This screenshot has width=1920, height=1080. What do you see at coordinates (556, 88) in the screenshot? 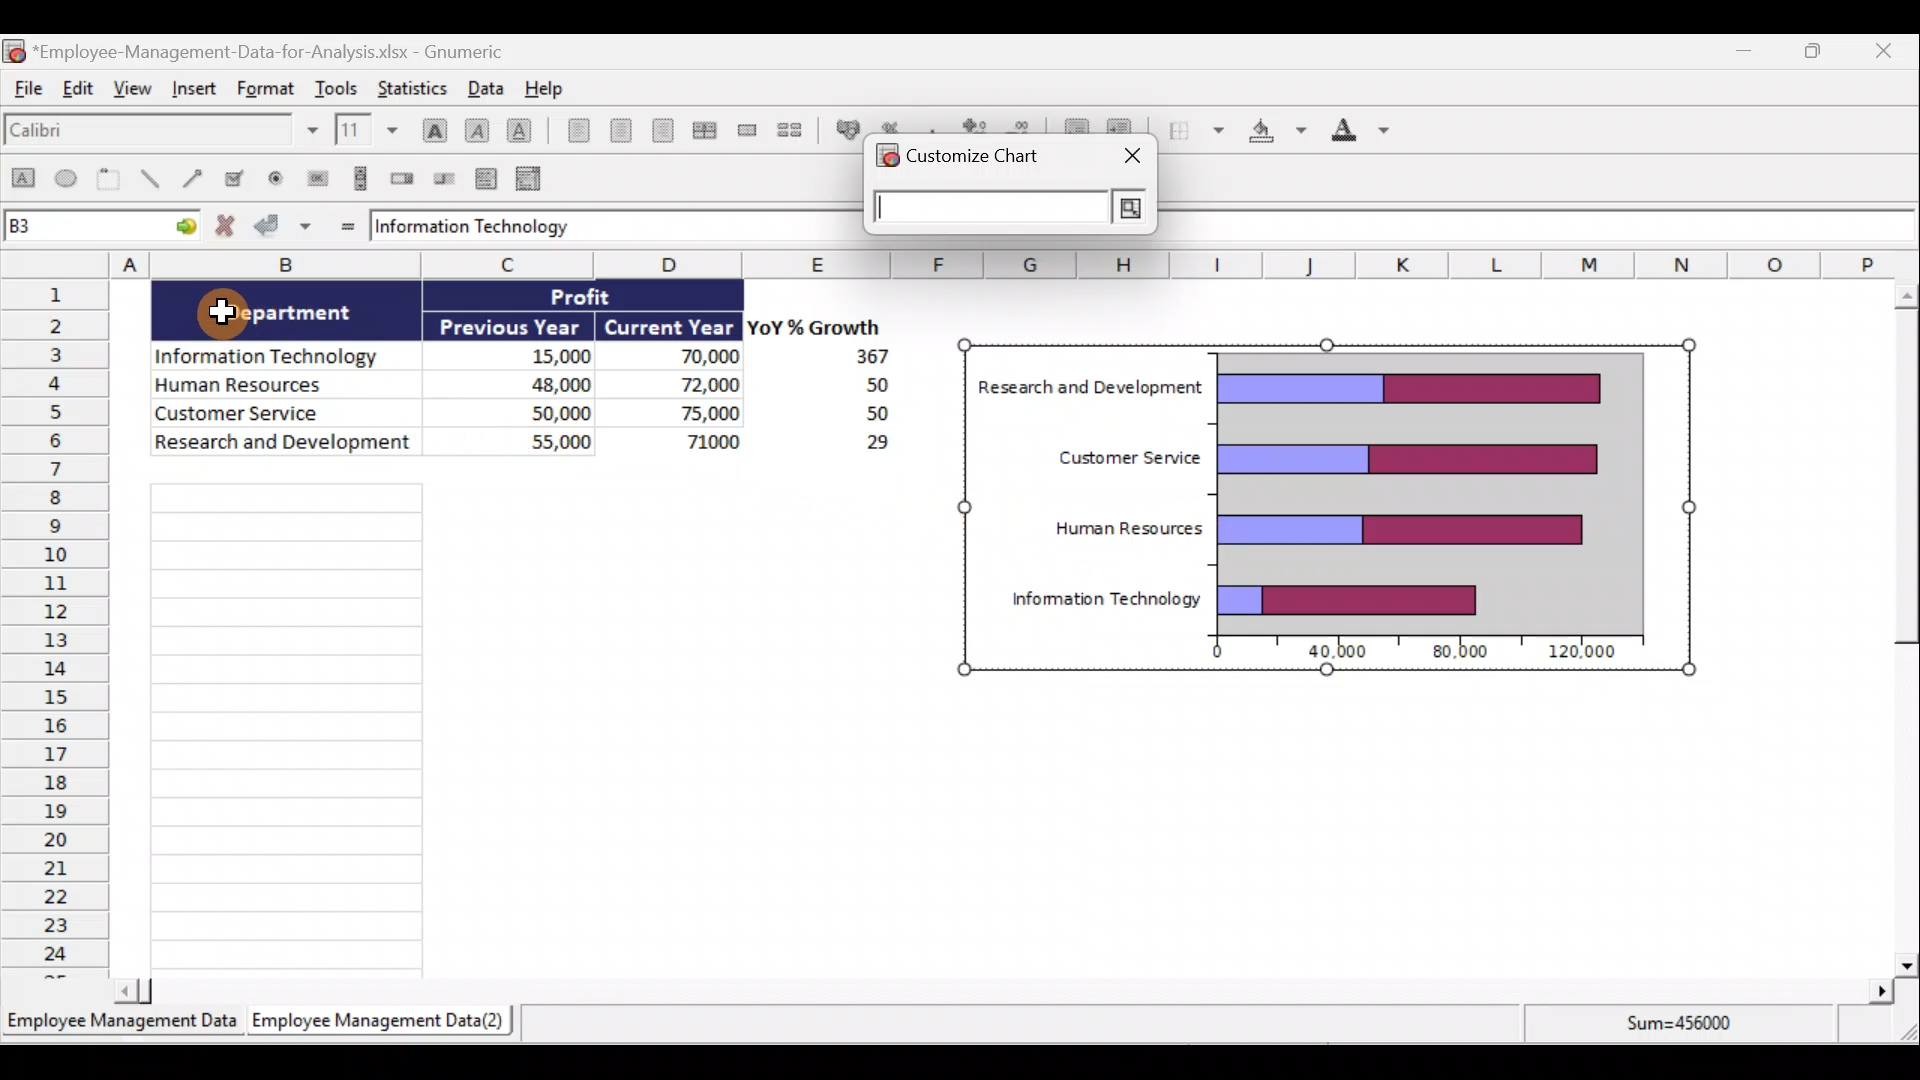
I see `Help` at bounding box center [556, 88].